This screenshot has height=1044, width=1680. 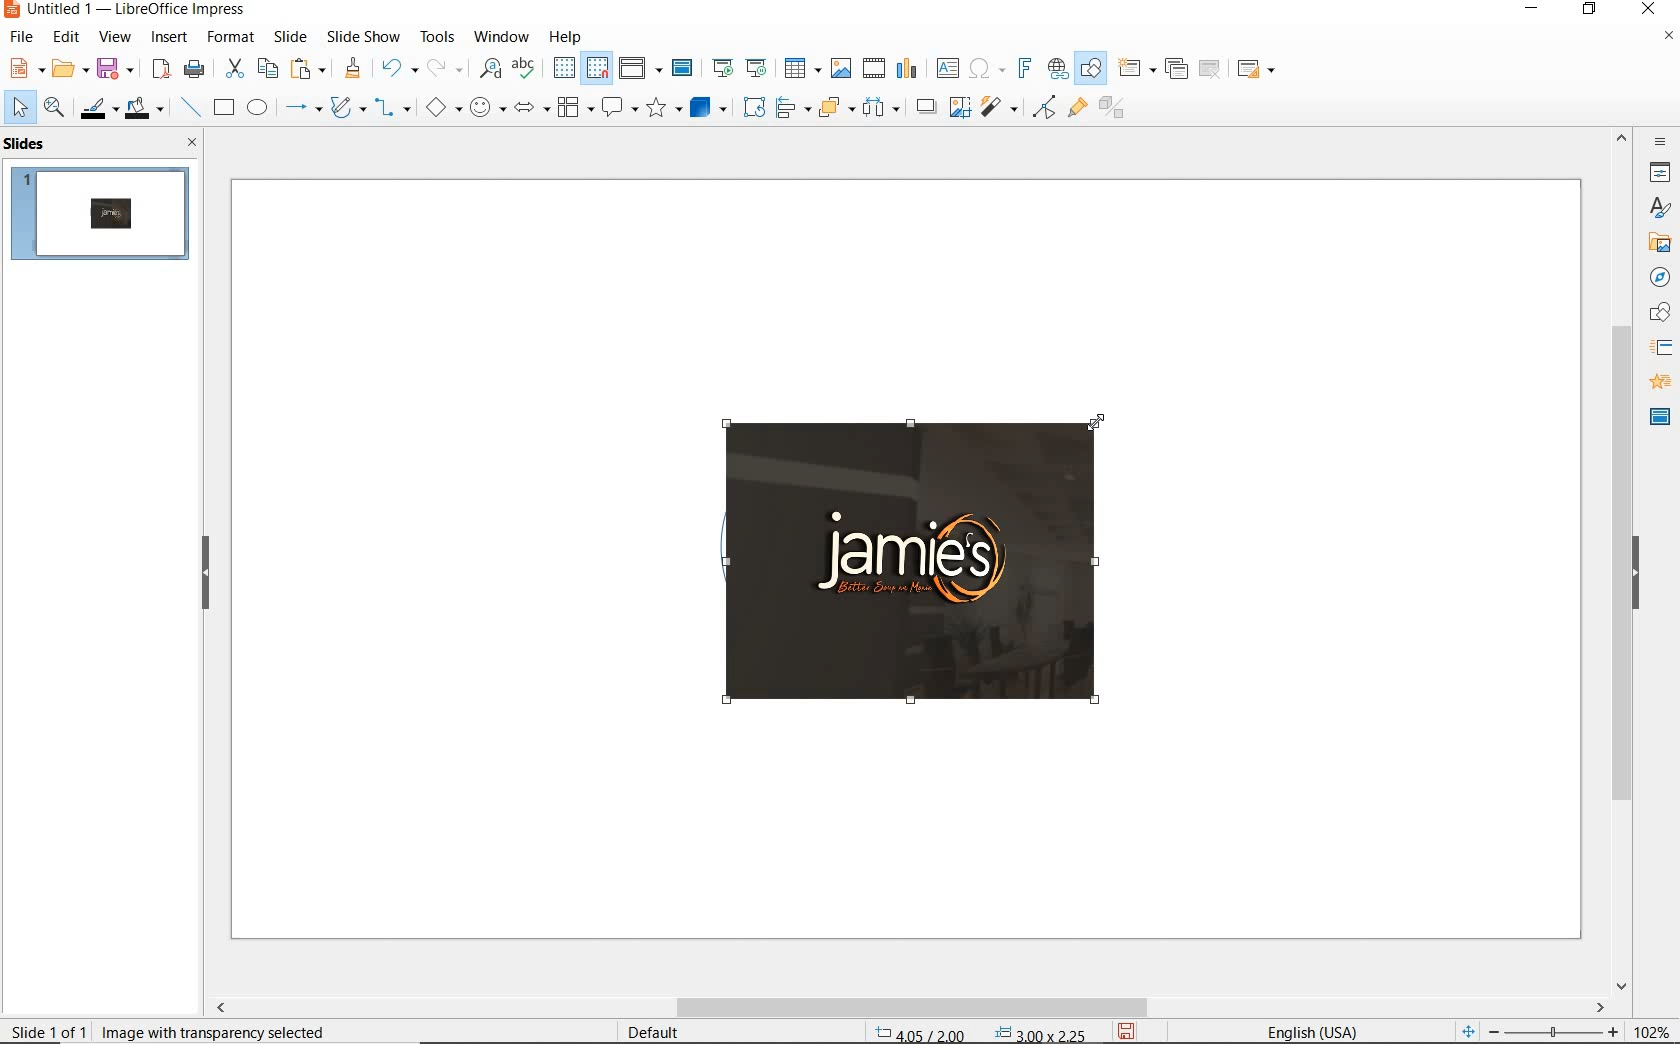 I want to click on select, so click(x=21, y=108).